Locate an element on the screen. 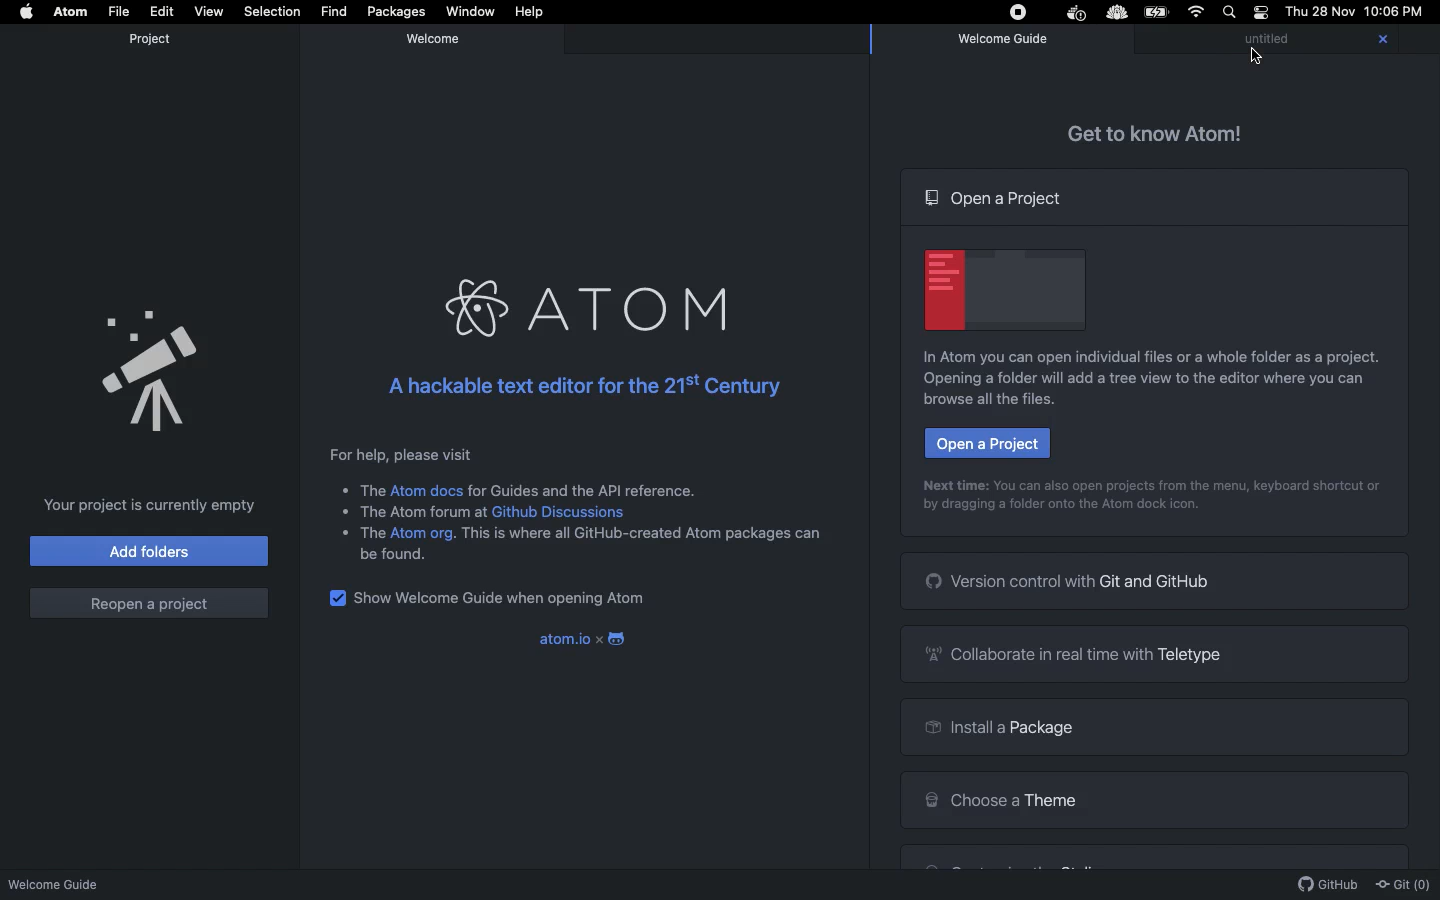 Image resolution: width=1440 pixels, height=900 pixels. Project is located at coordinates (150, 39).